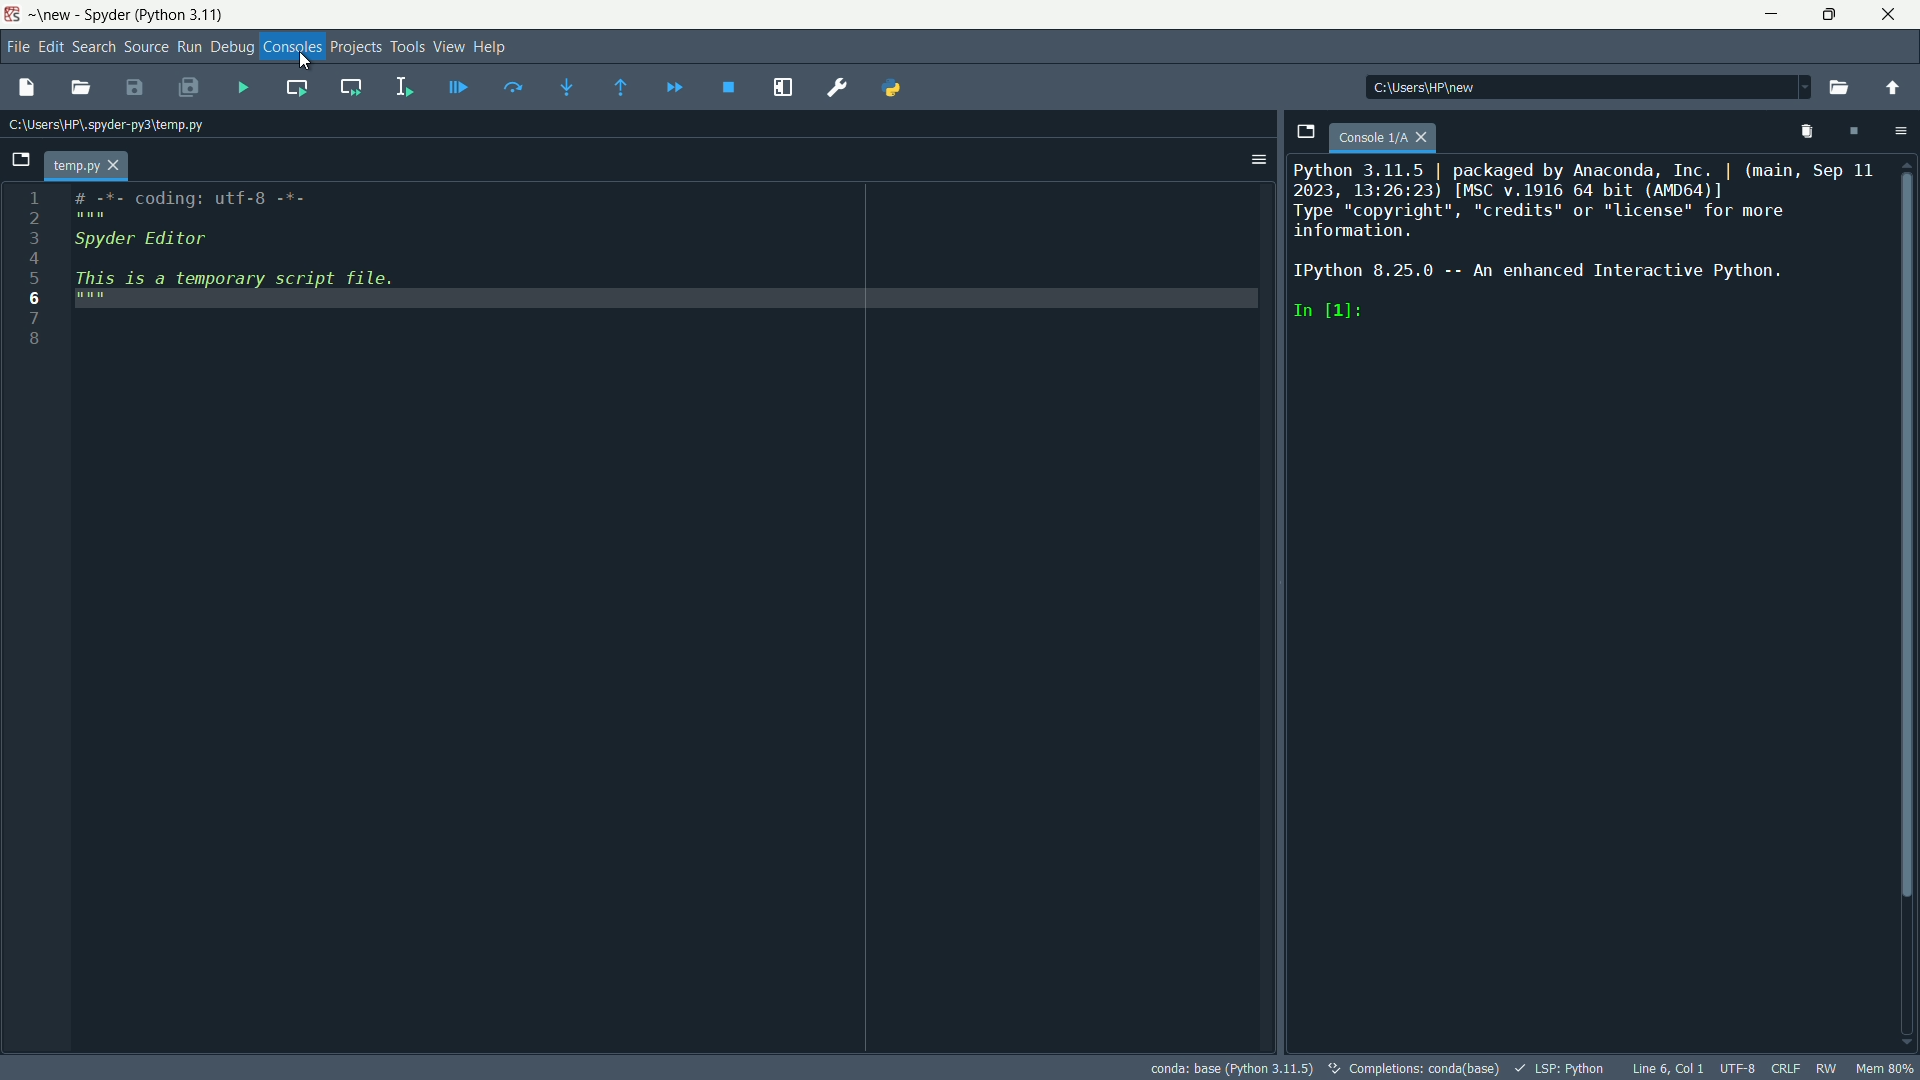  What do you see at coordinates (1806, 132) in the screenshot?
I see `remove all variables from namespace ` at bounding box center [1806, 132].